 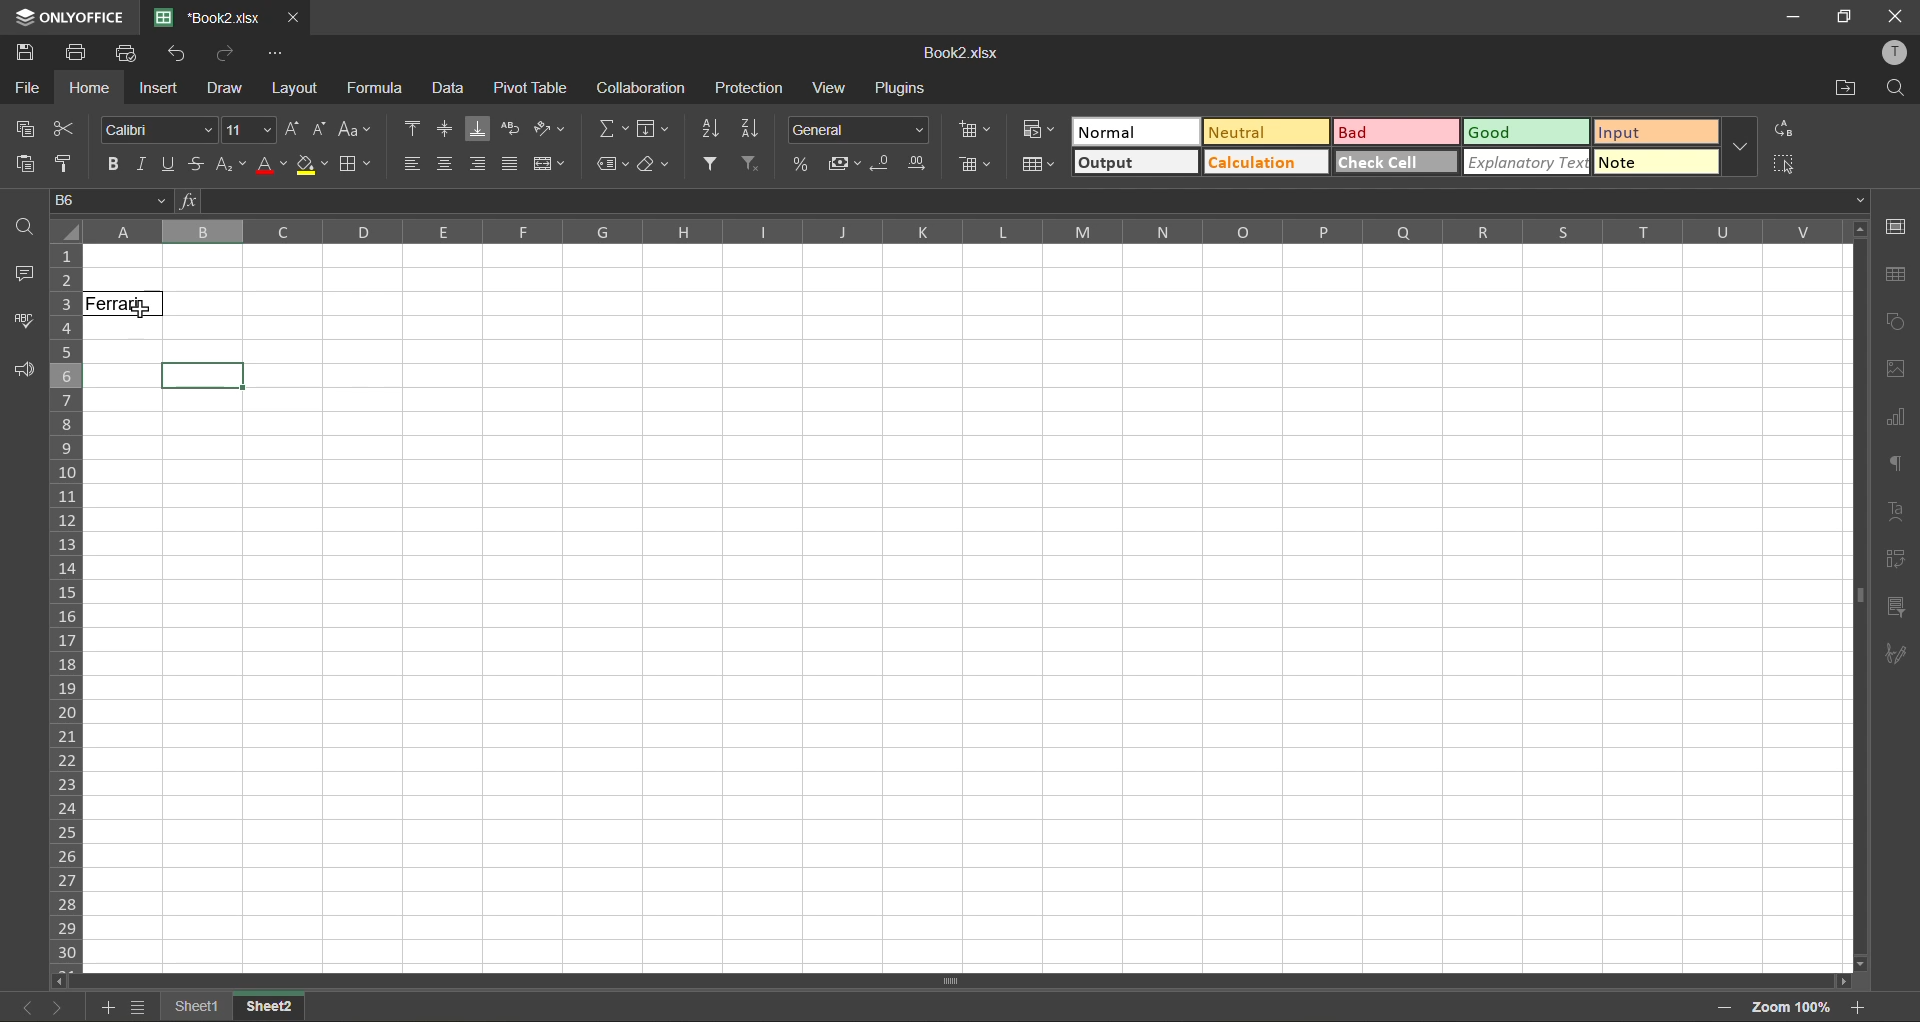 I want to click on fill color, so click(x=313, y=164).